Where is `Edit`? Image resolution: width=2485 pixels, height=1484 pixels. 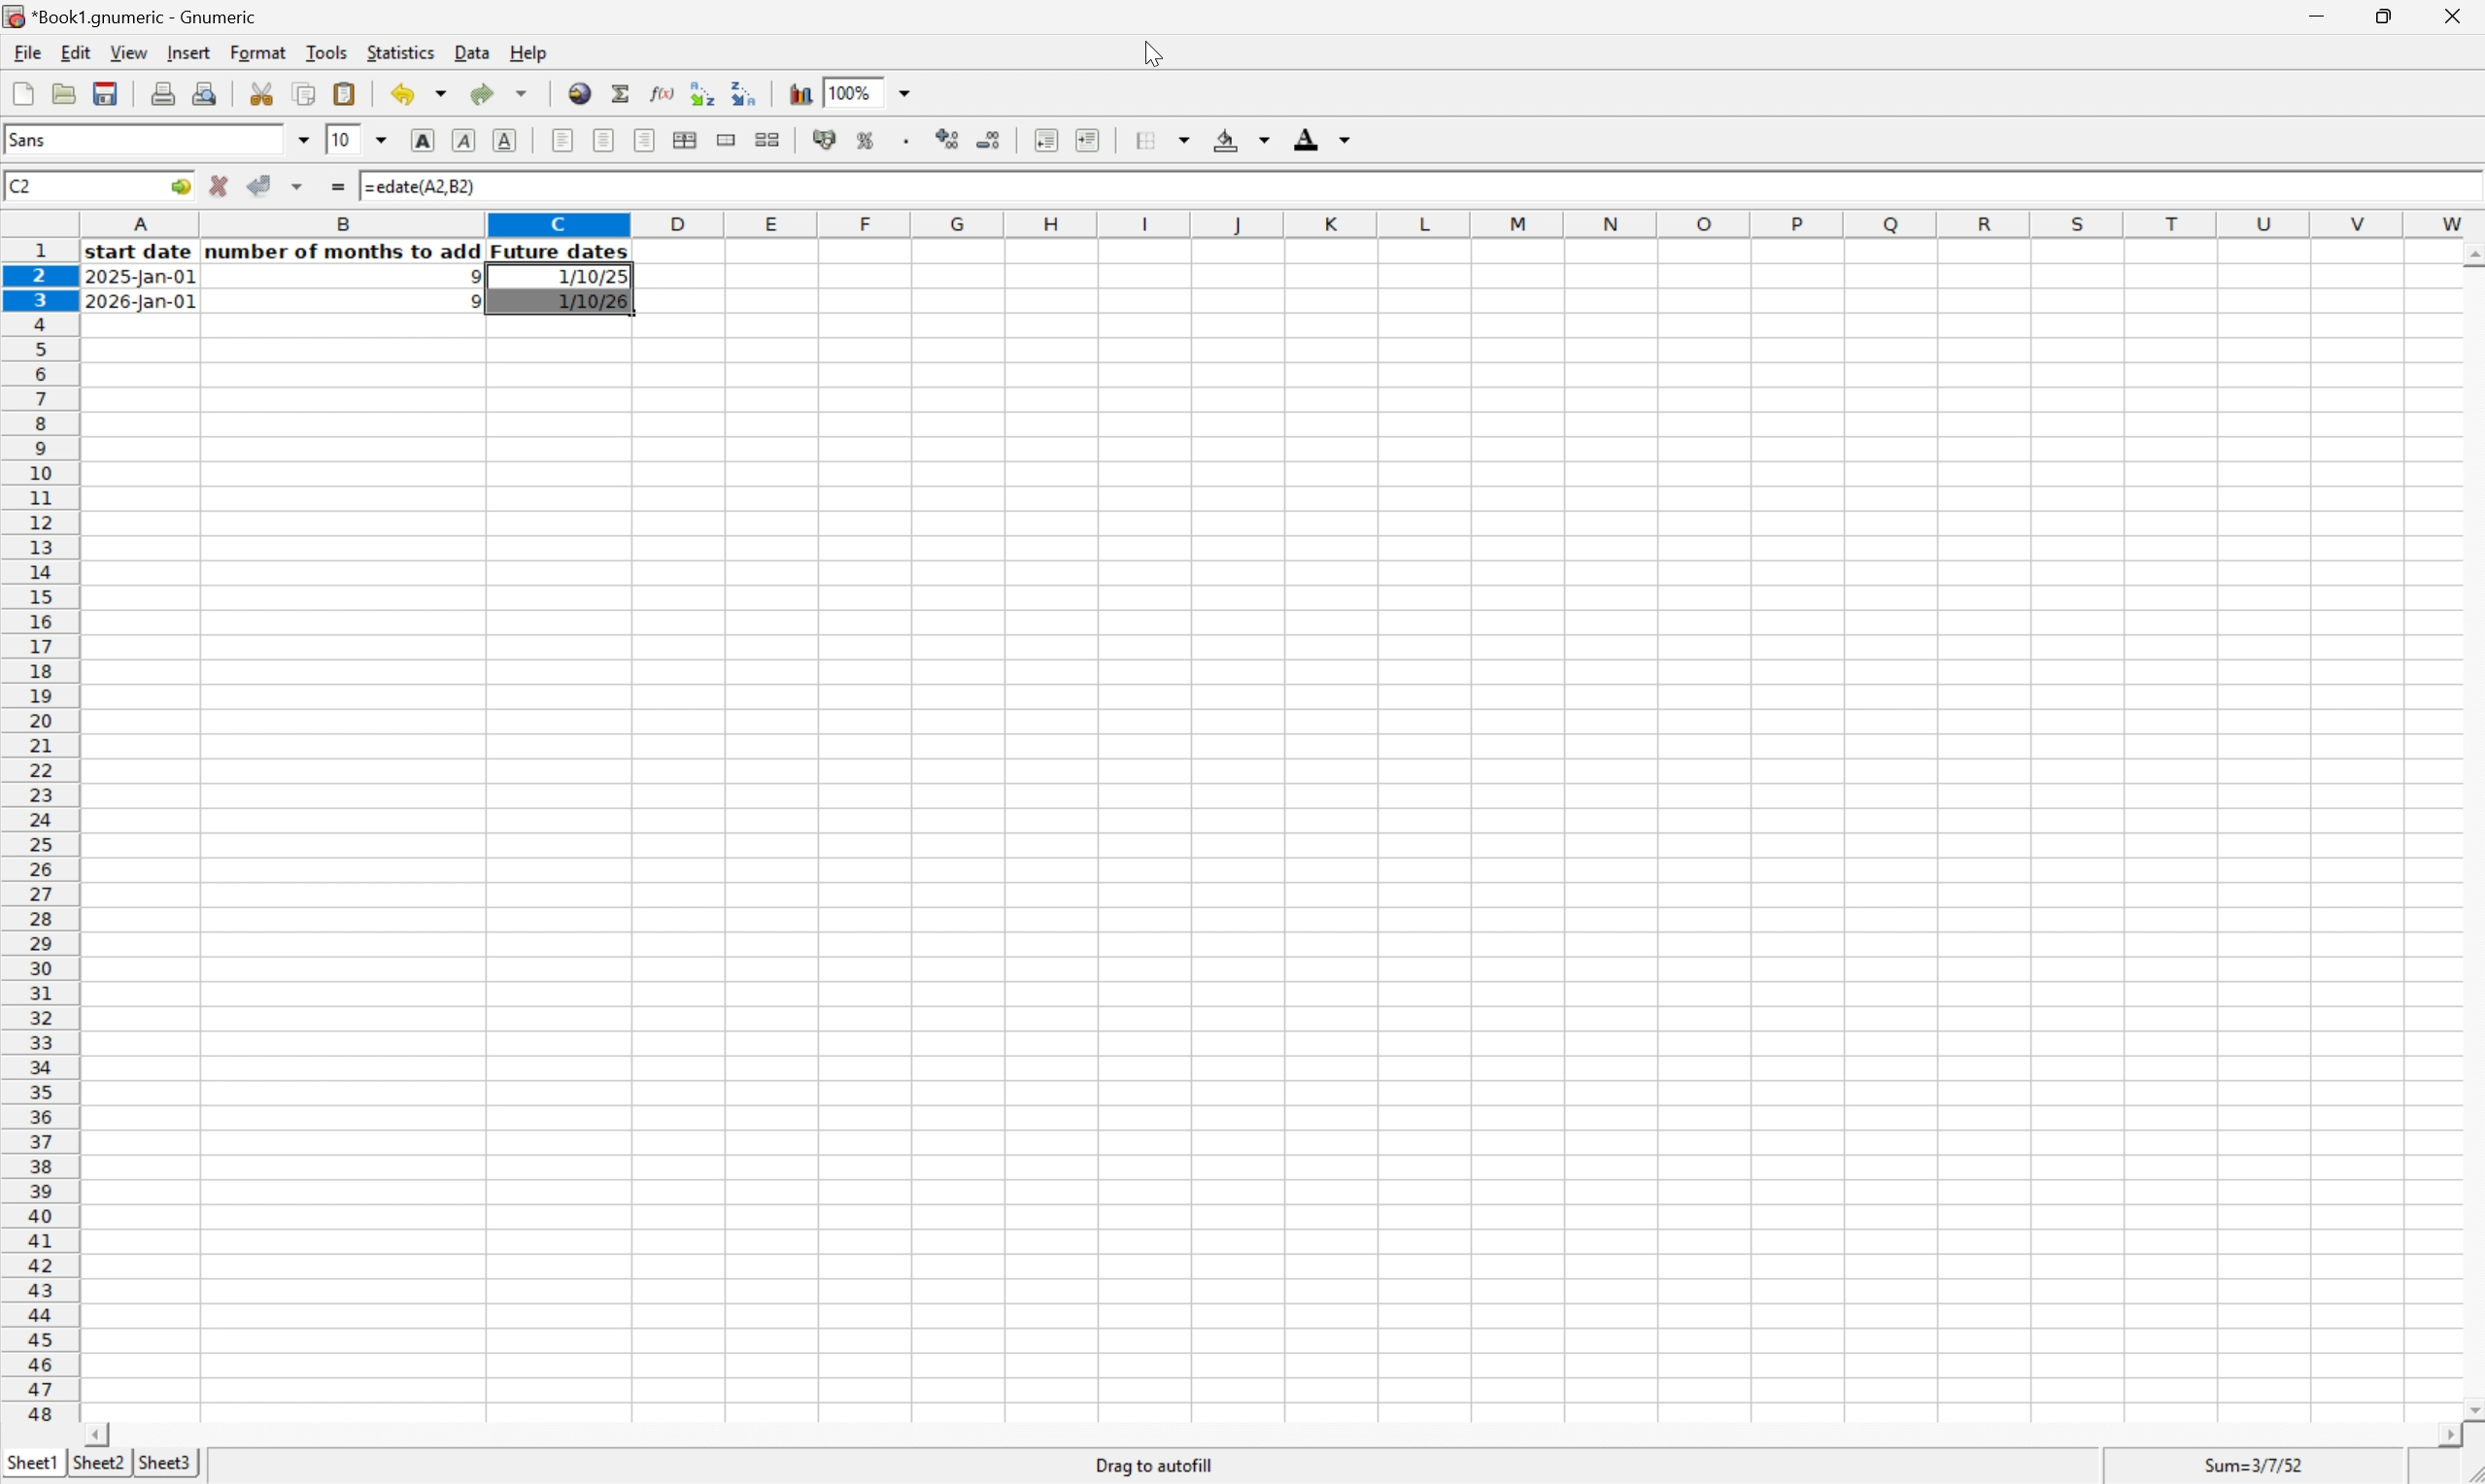 Edit is located at coordinates (76, 51).